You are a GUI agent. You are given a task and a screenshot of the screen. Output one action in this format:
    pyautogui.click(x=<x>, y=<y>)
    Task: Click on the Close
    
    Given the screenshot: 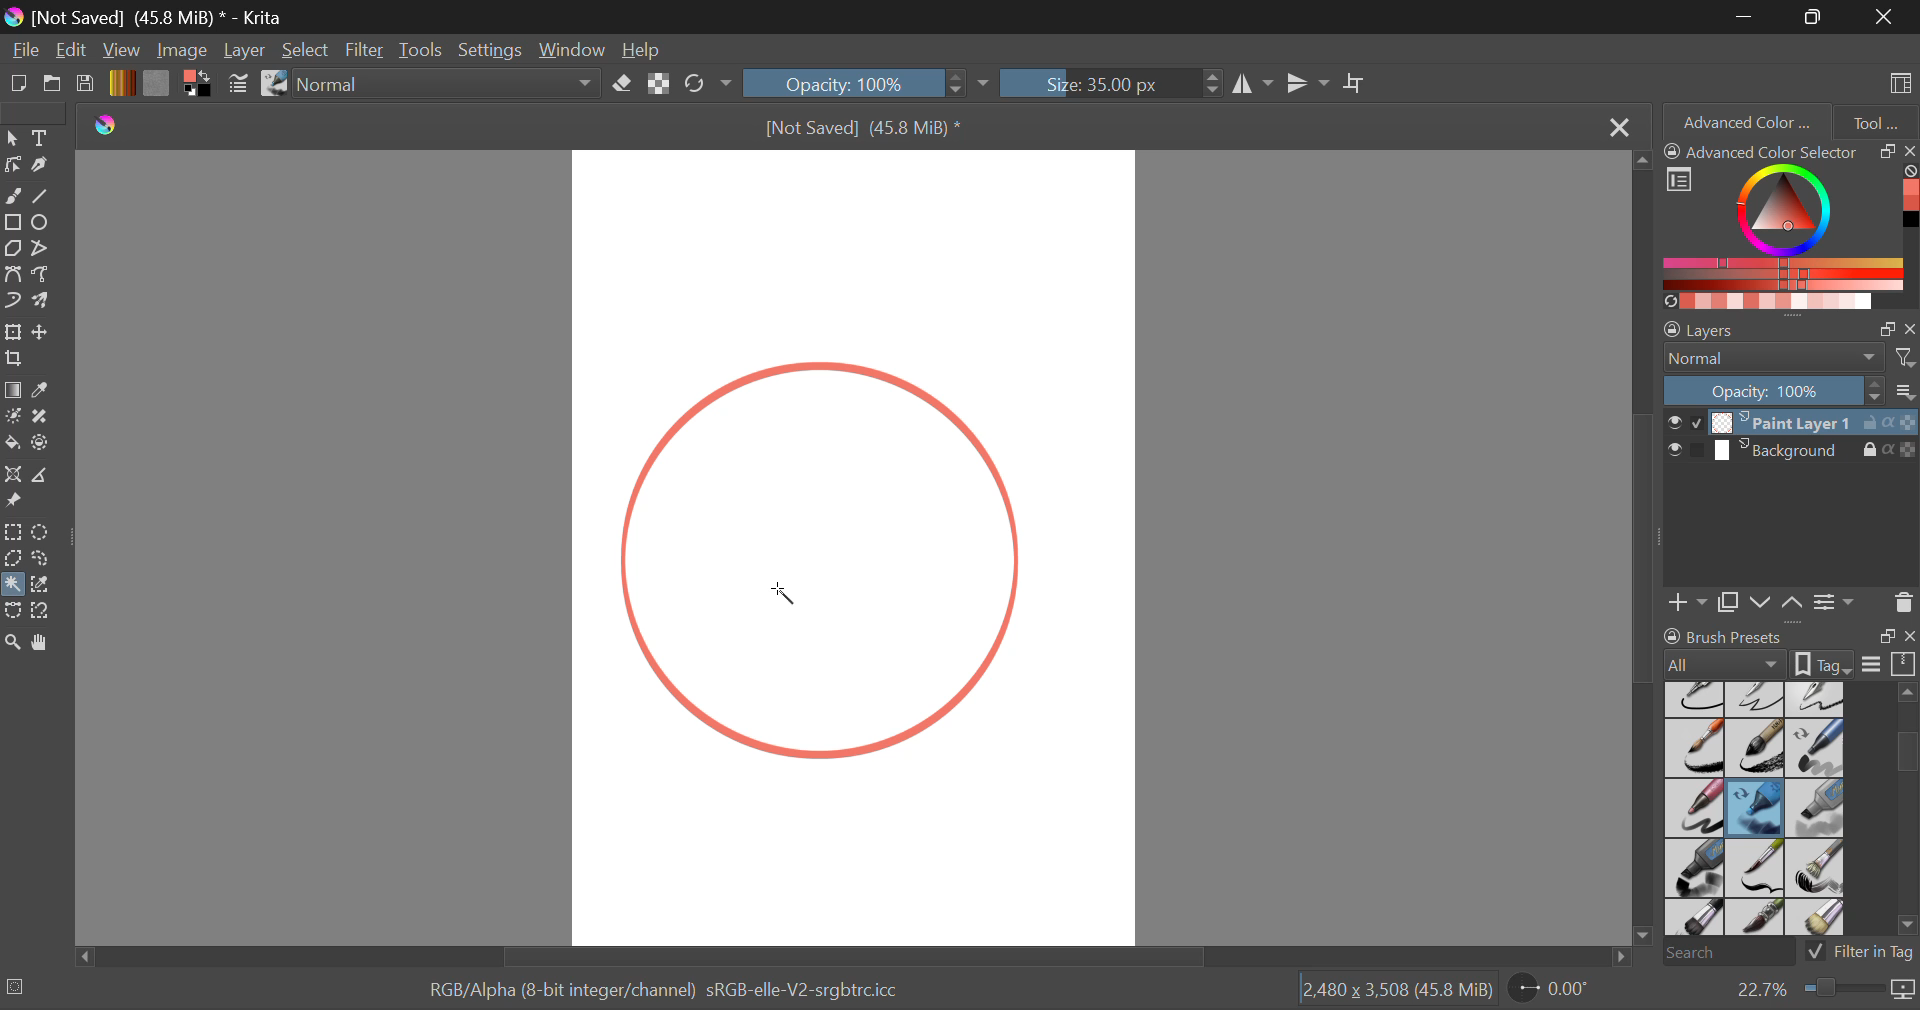 What is the action you would take?
    pyautogui.click(x=1617, y=128)
    